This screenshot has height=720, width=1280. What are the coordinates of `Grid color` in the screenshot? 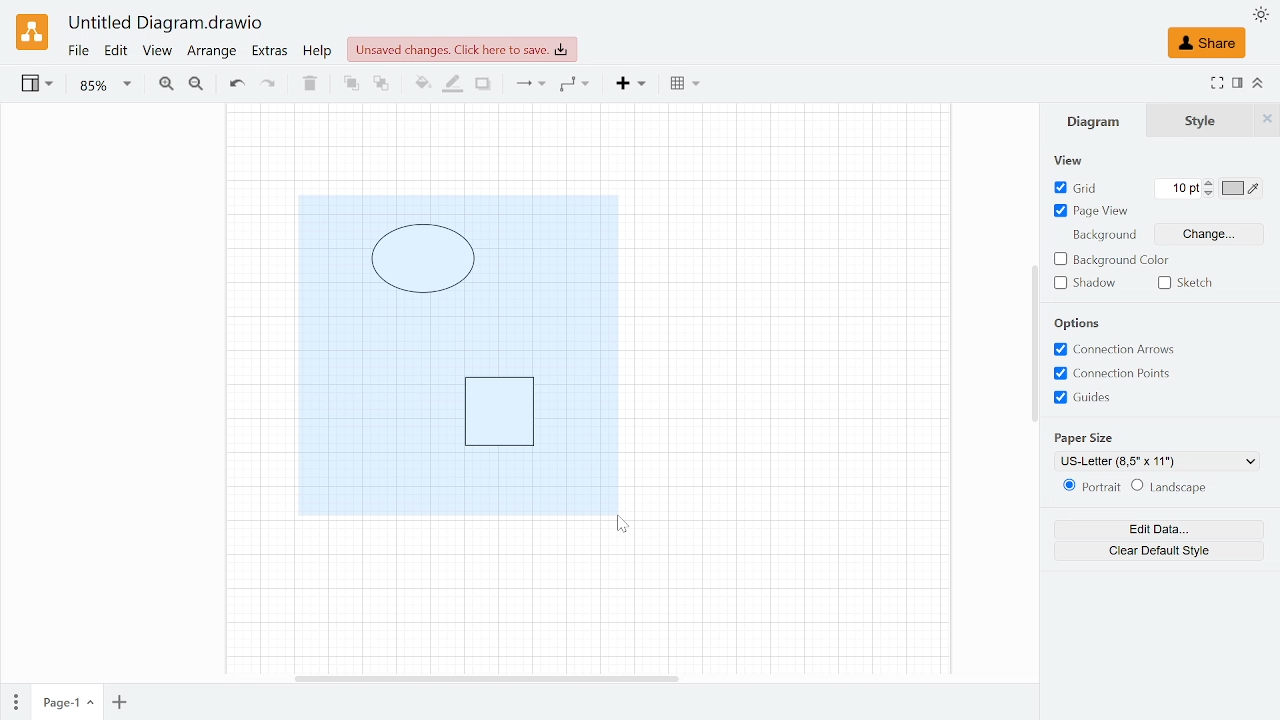 It's located at (1242, 188).